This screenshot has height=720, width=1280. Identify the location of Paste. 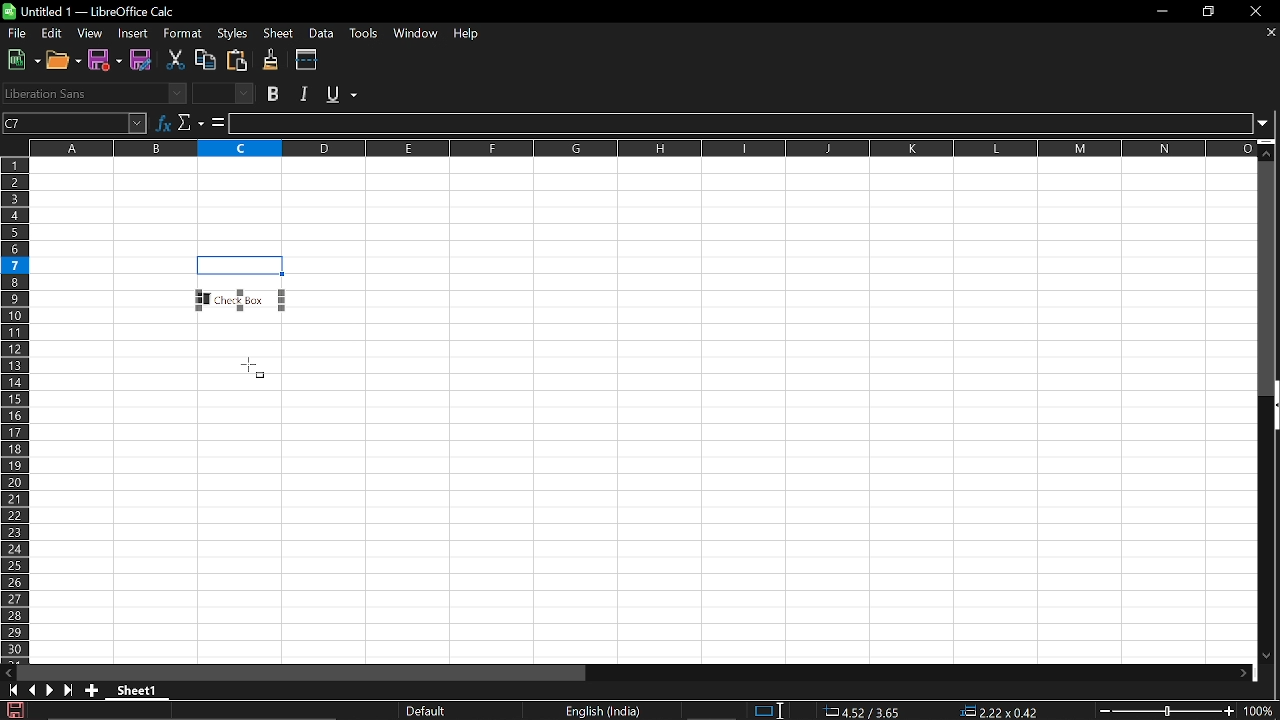
(235, 60).